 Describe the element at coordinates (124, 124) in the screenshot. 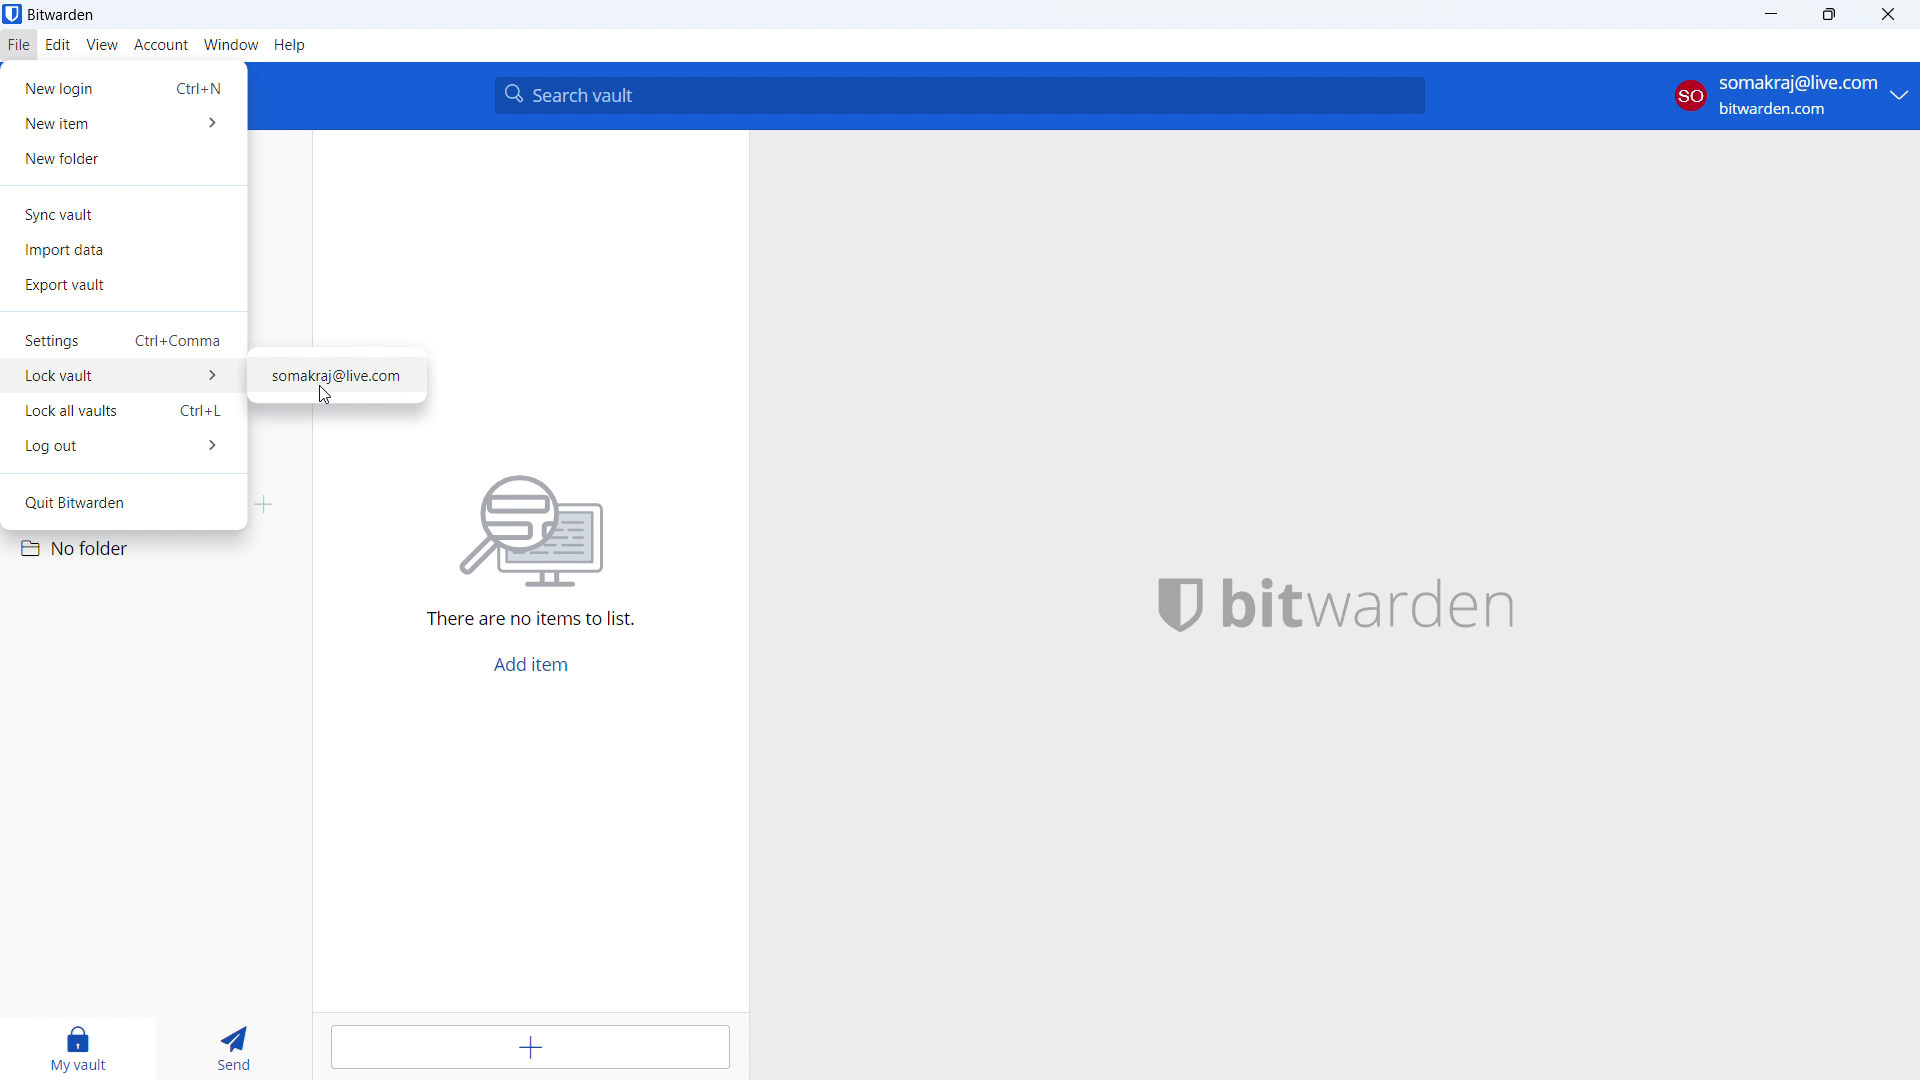

I see `new item` at that location.